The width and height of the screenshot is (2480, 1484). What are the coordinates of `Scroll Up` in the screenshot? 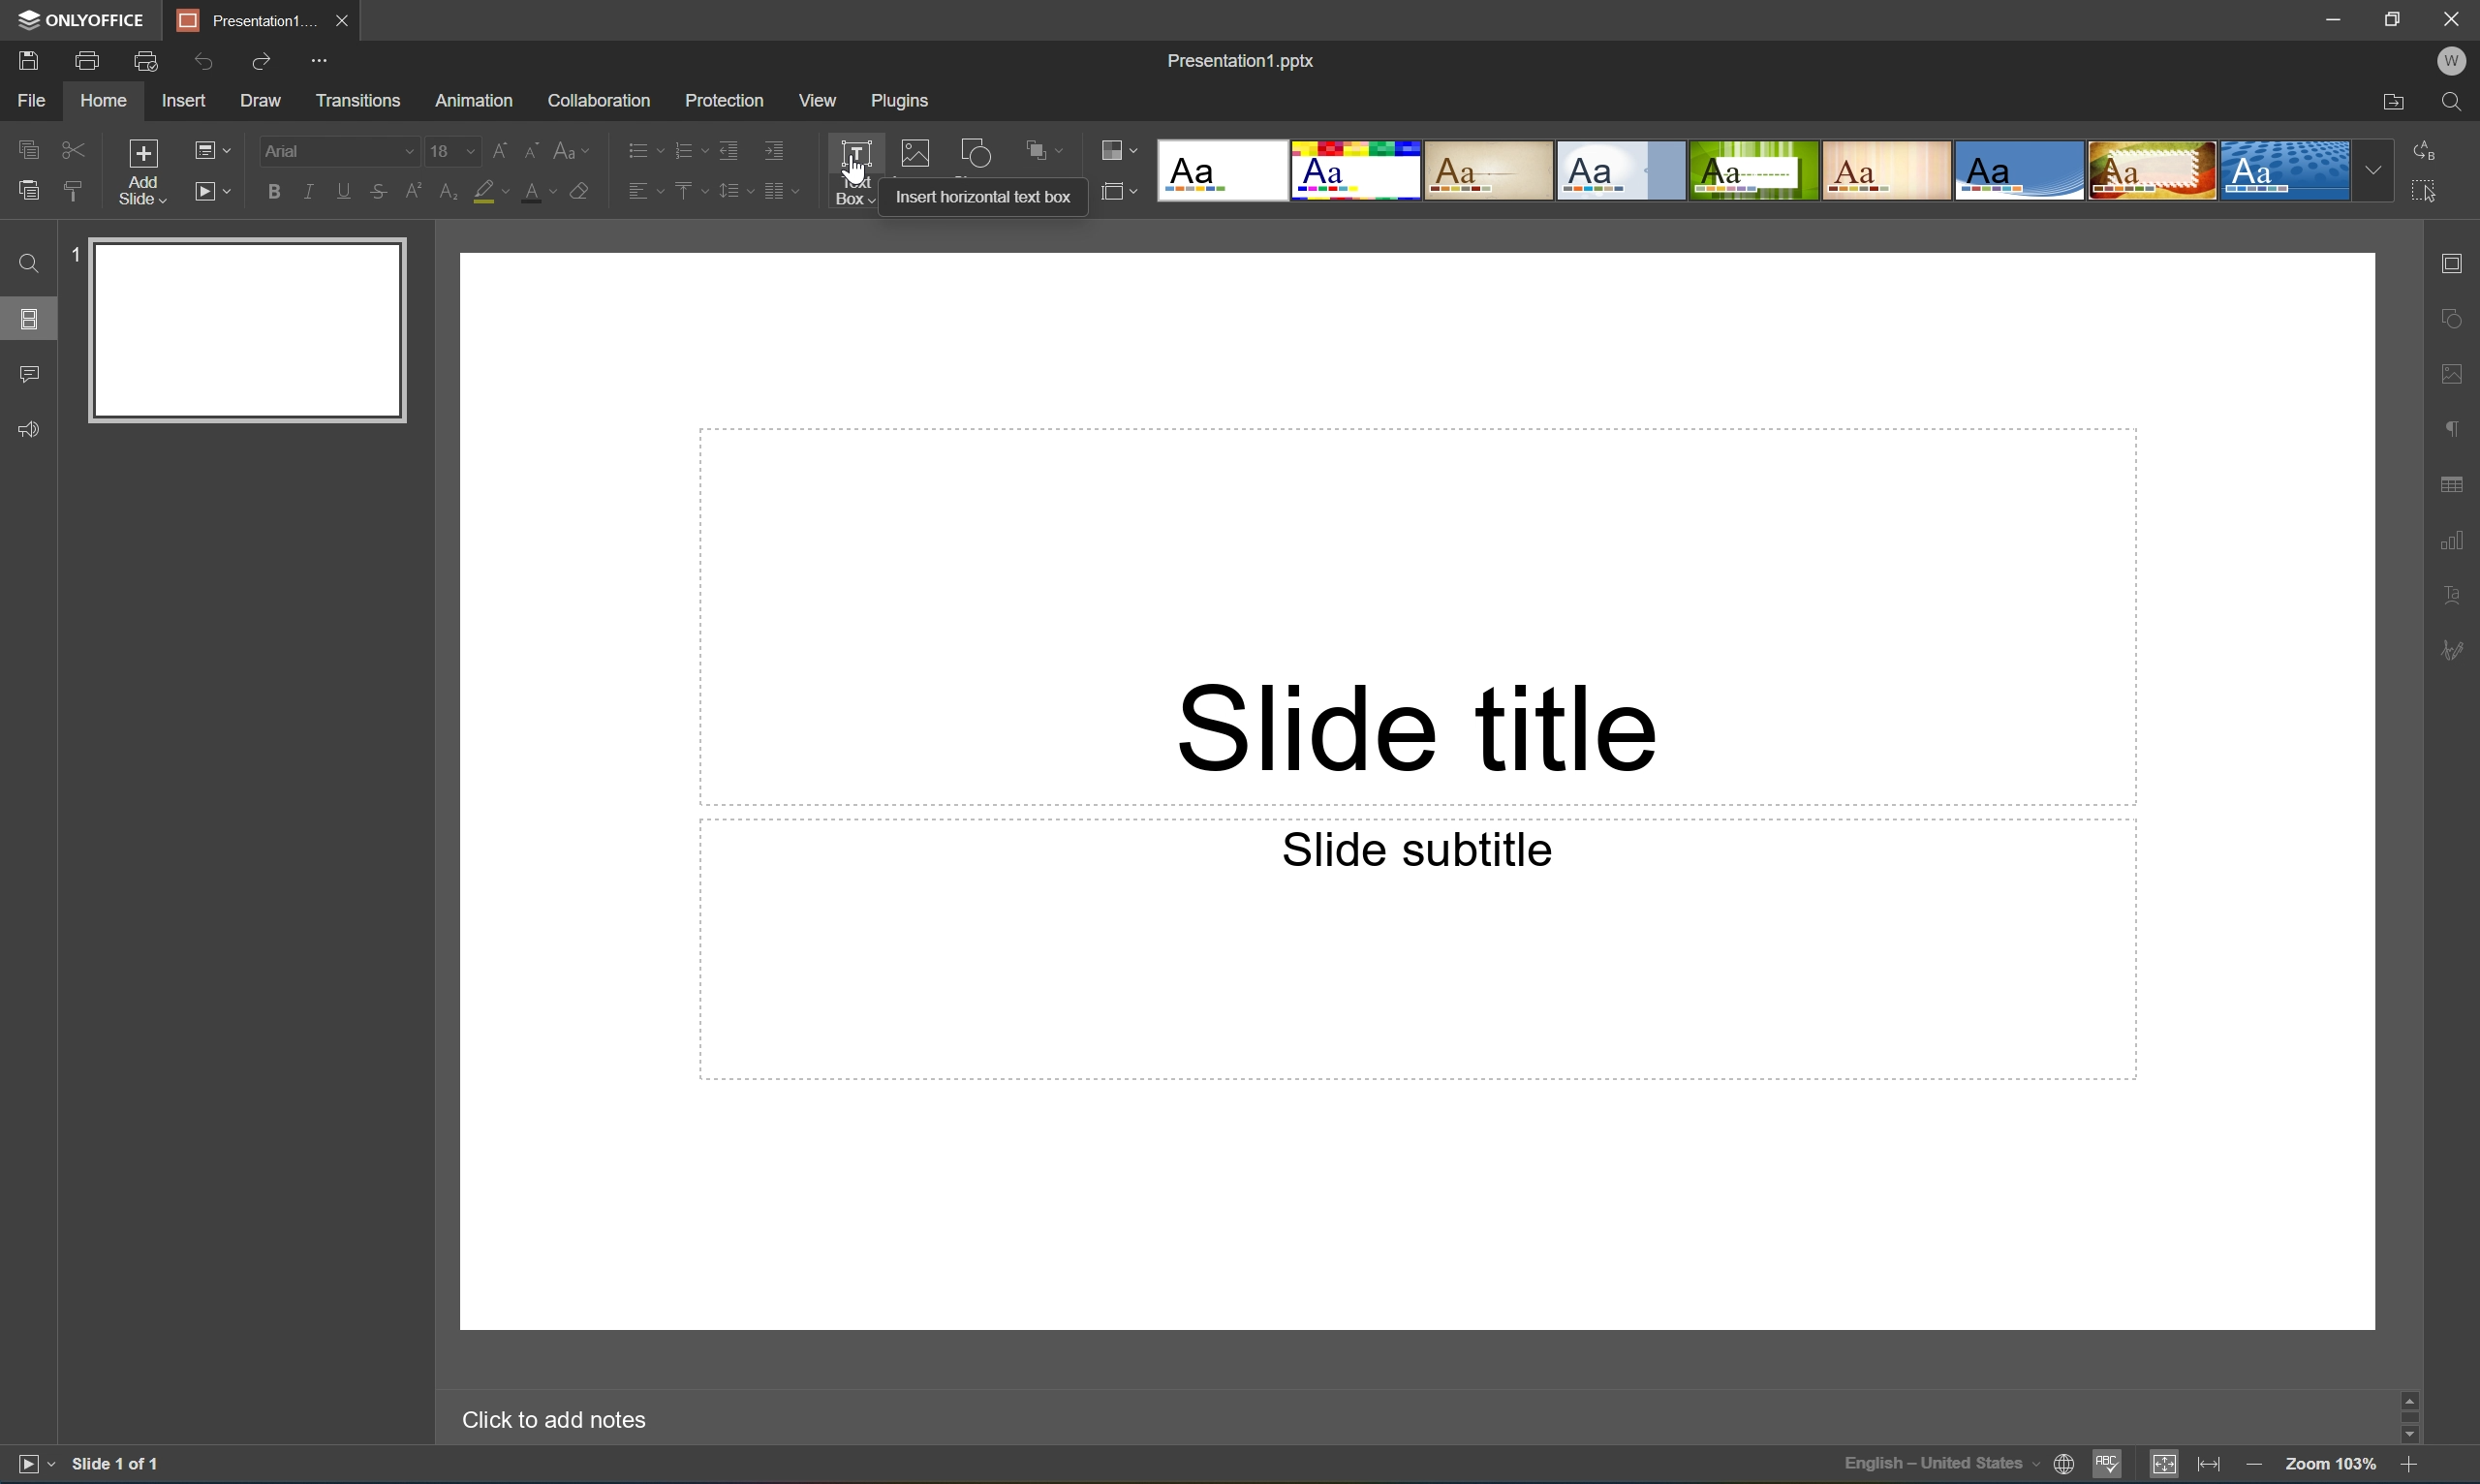 It's located at (2407, 1389).